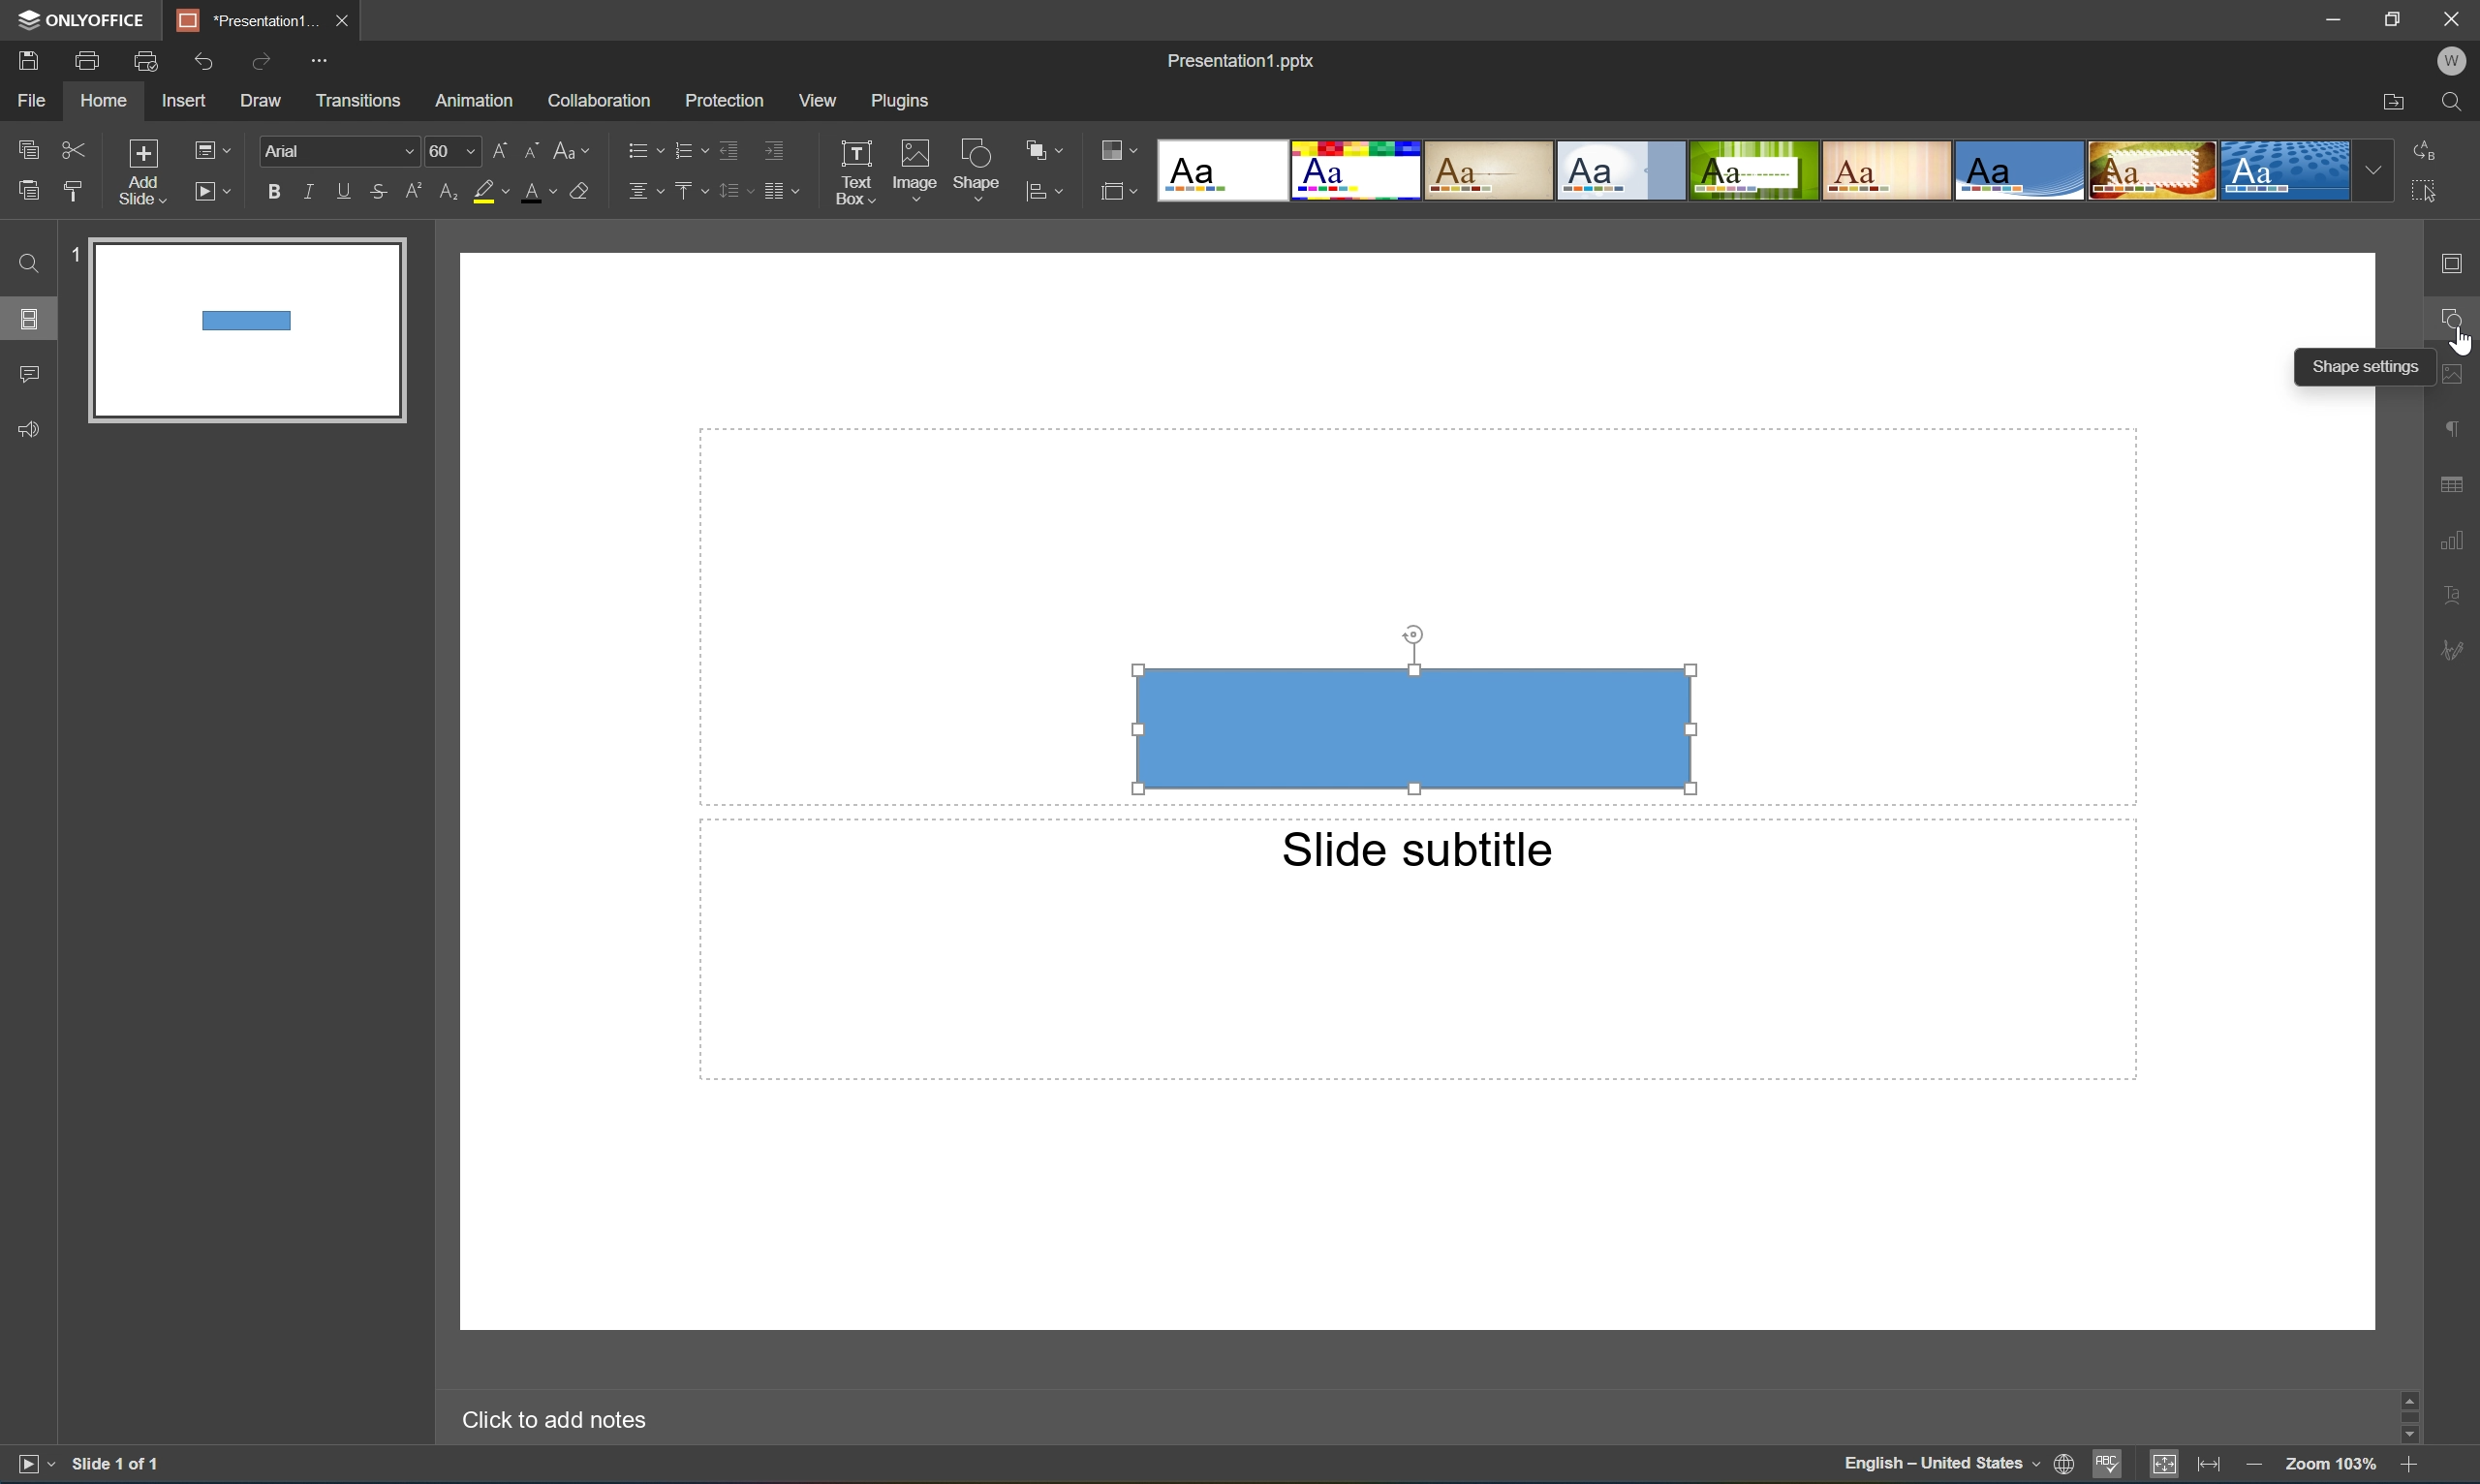 The height and width of the screenshot is (1484, 2480). What do you see at coordinates (2457, 339) in the screenshot?
I see `Cursor` at bounding box center [2457, 339].